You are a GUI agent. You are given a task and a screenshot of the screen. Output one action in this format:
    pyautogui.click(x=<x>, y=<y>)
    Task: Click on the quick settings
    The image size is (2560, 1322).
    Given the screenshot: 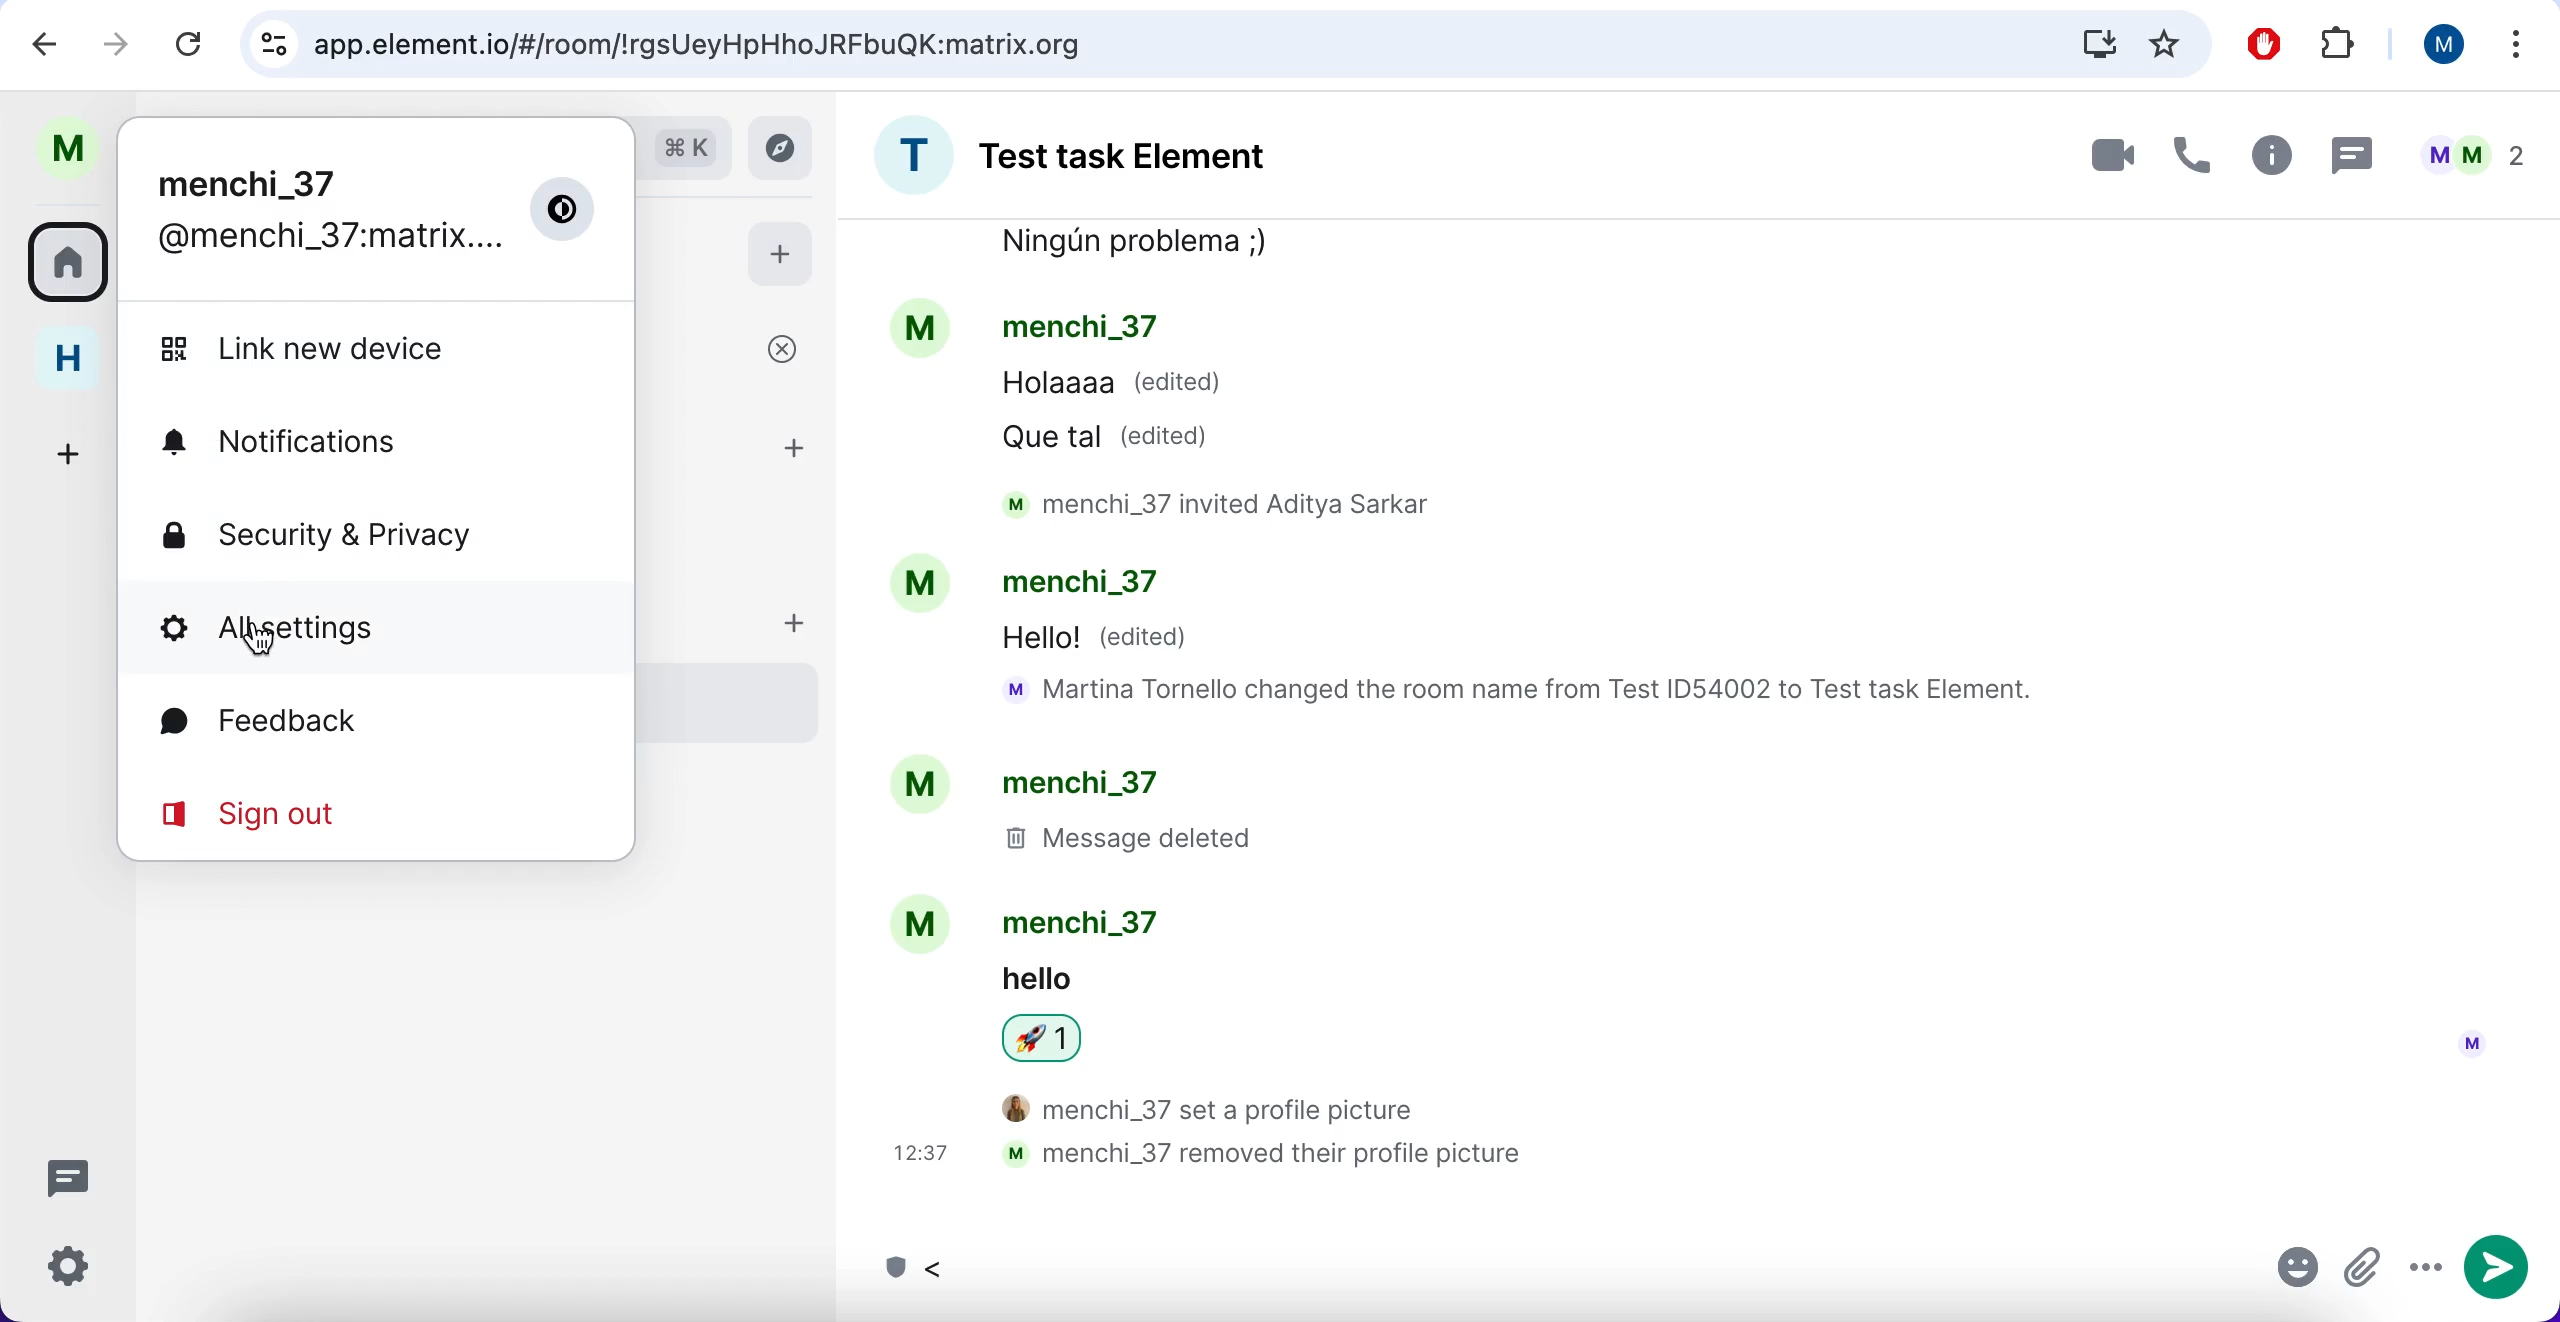 What is the action you would take?
    pyautogui.click(x=71, y=1266)
    